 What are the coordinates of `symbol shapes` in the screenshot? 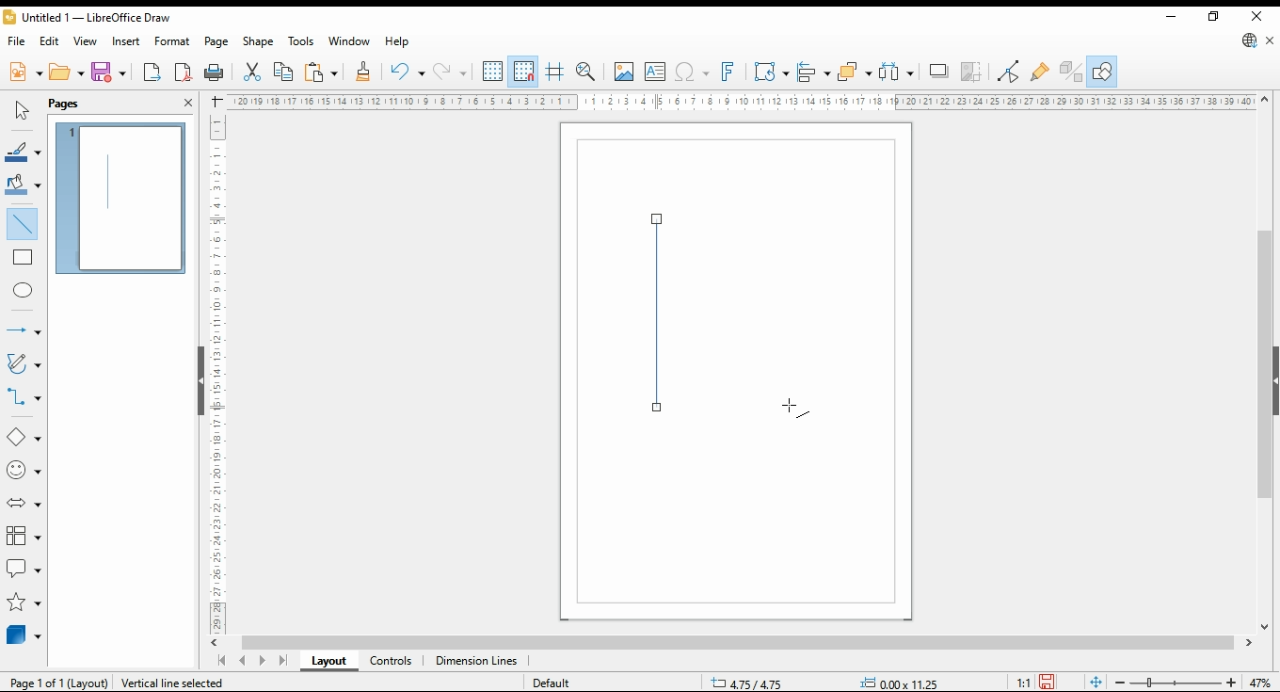 It's located at (23, 471).